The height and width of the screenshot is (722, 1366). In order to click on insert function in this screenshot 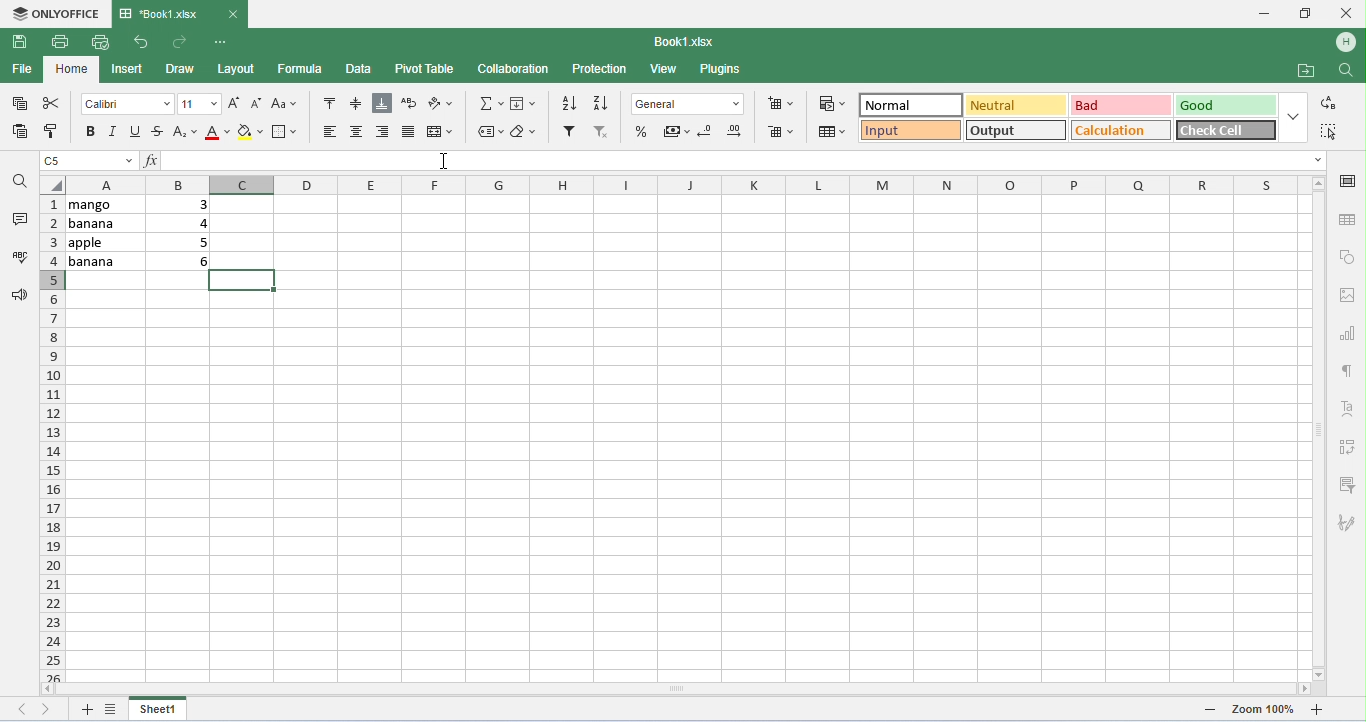, I will do `click(489, 104)`.